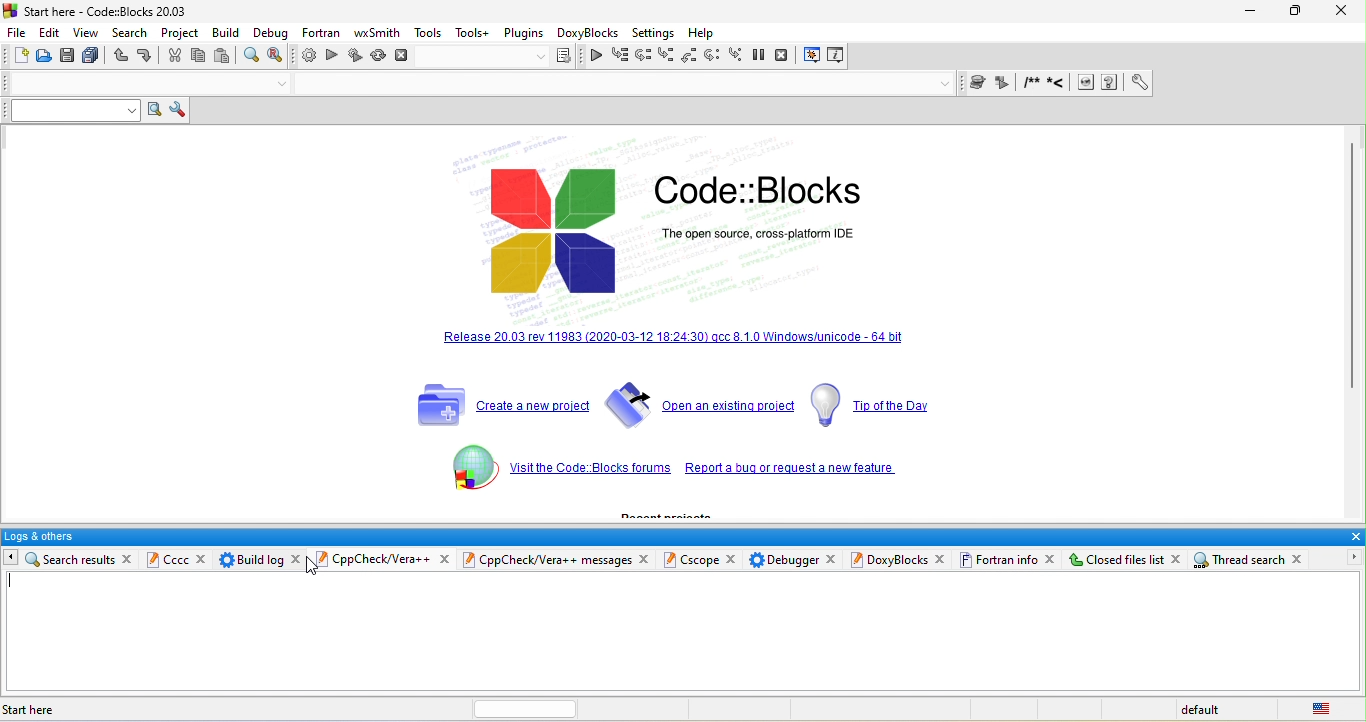 This screenshot has height=722, width=1366. Describe the element at coordinates (67, 57) in the screenshot. I see `save` at that location.